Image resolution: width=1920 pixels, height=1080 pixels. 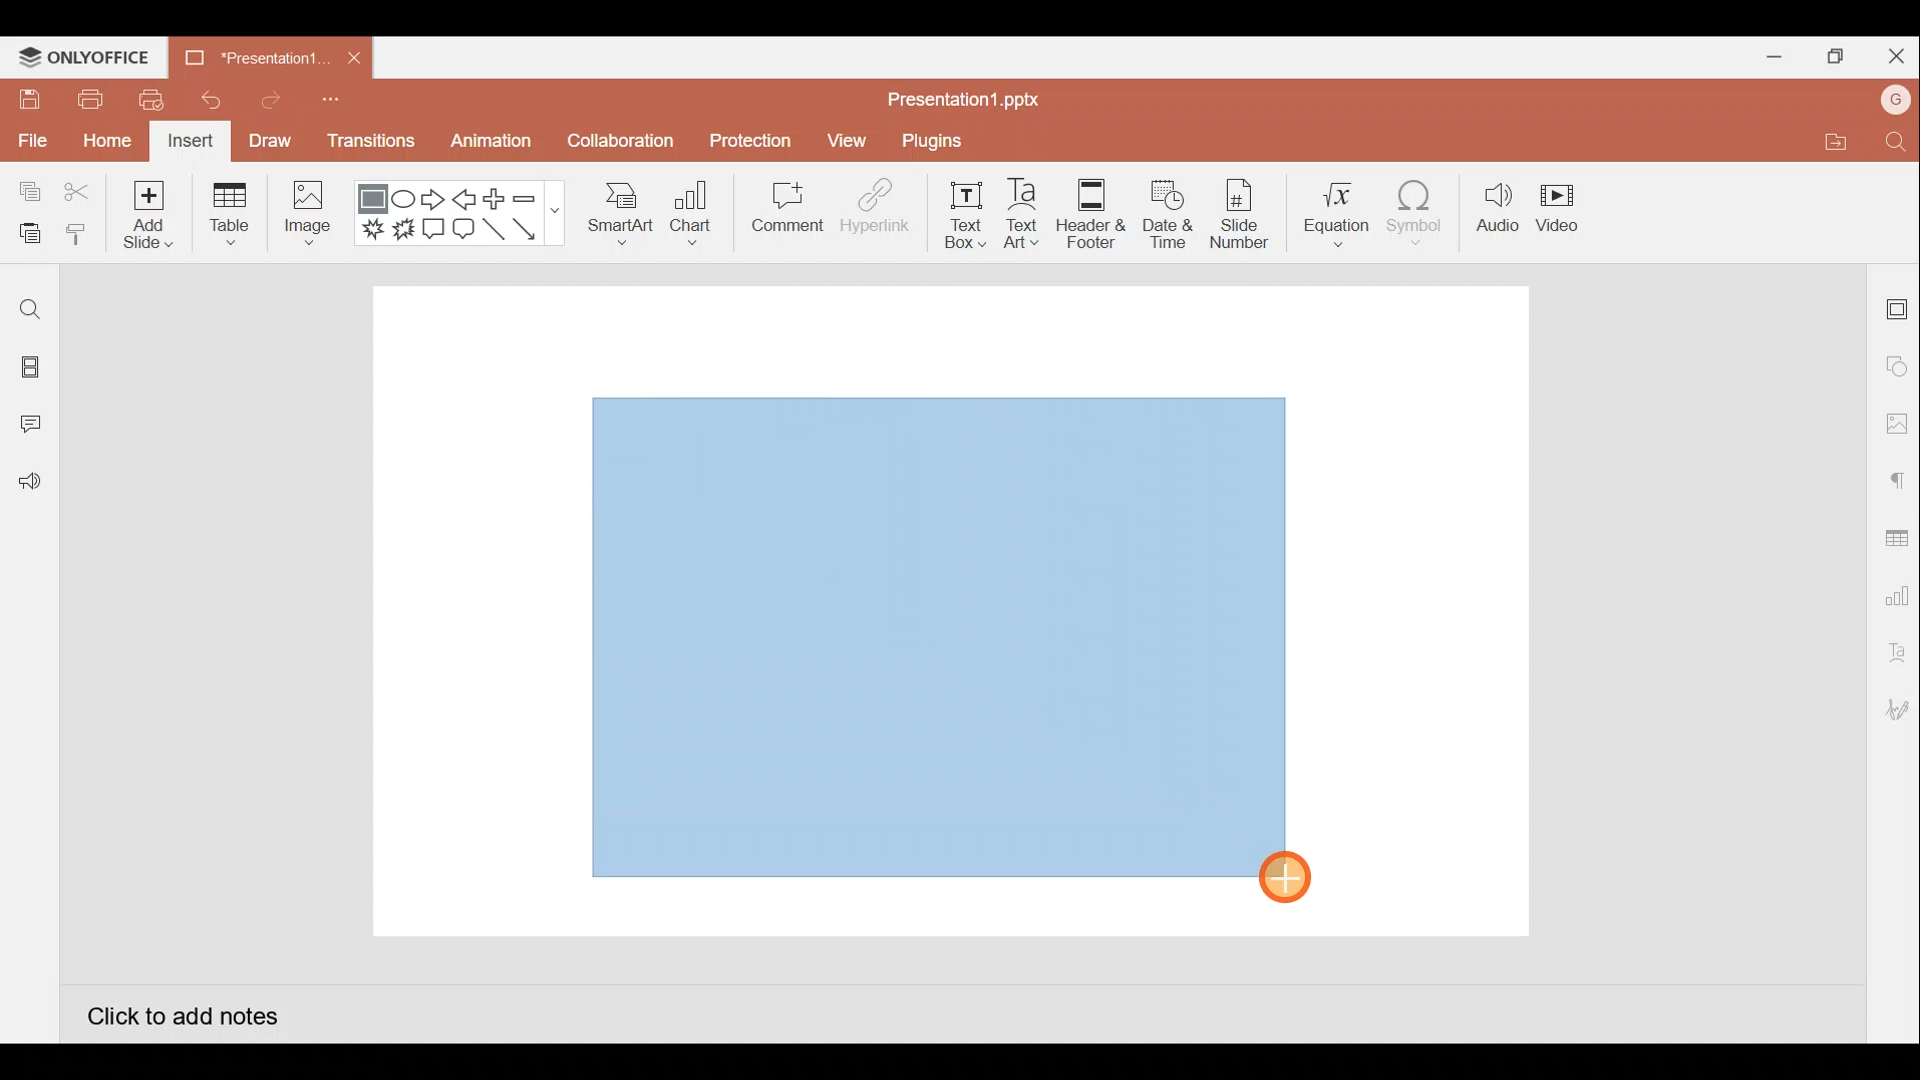 I want to click on Comments, so click(x=35, y=426).